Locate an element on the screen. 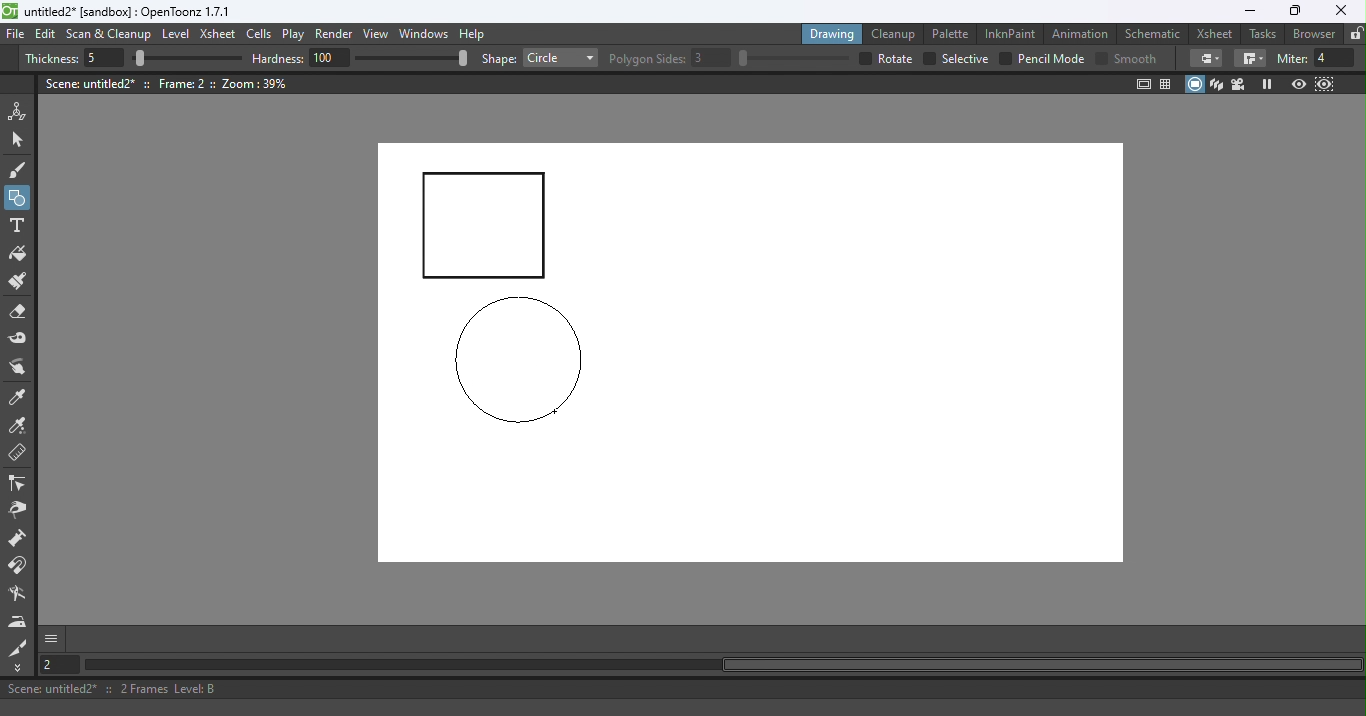  Sub-Camera view is located at coordinates (1326, 84).